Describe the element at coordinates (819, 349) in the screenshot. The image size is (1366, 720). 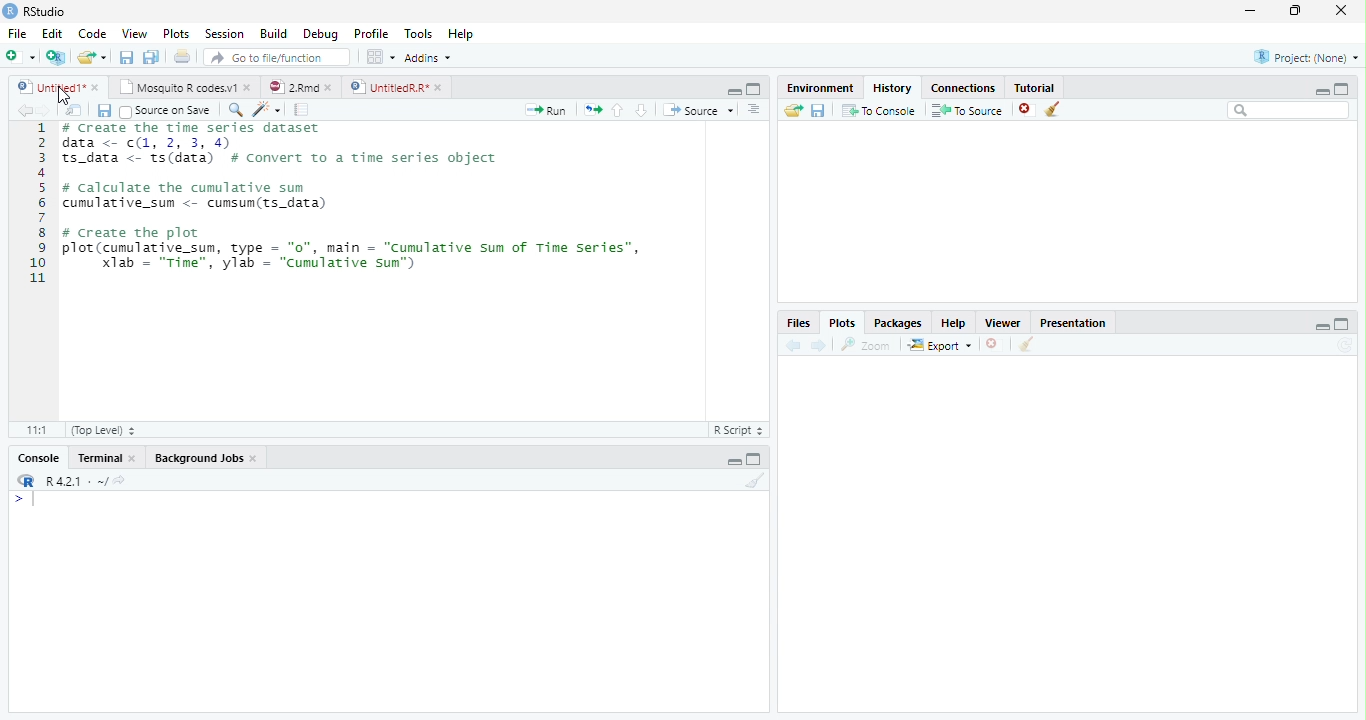
I see `Next` at that location.